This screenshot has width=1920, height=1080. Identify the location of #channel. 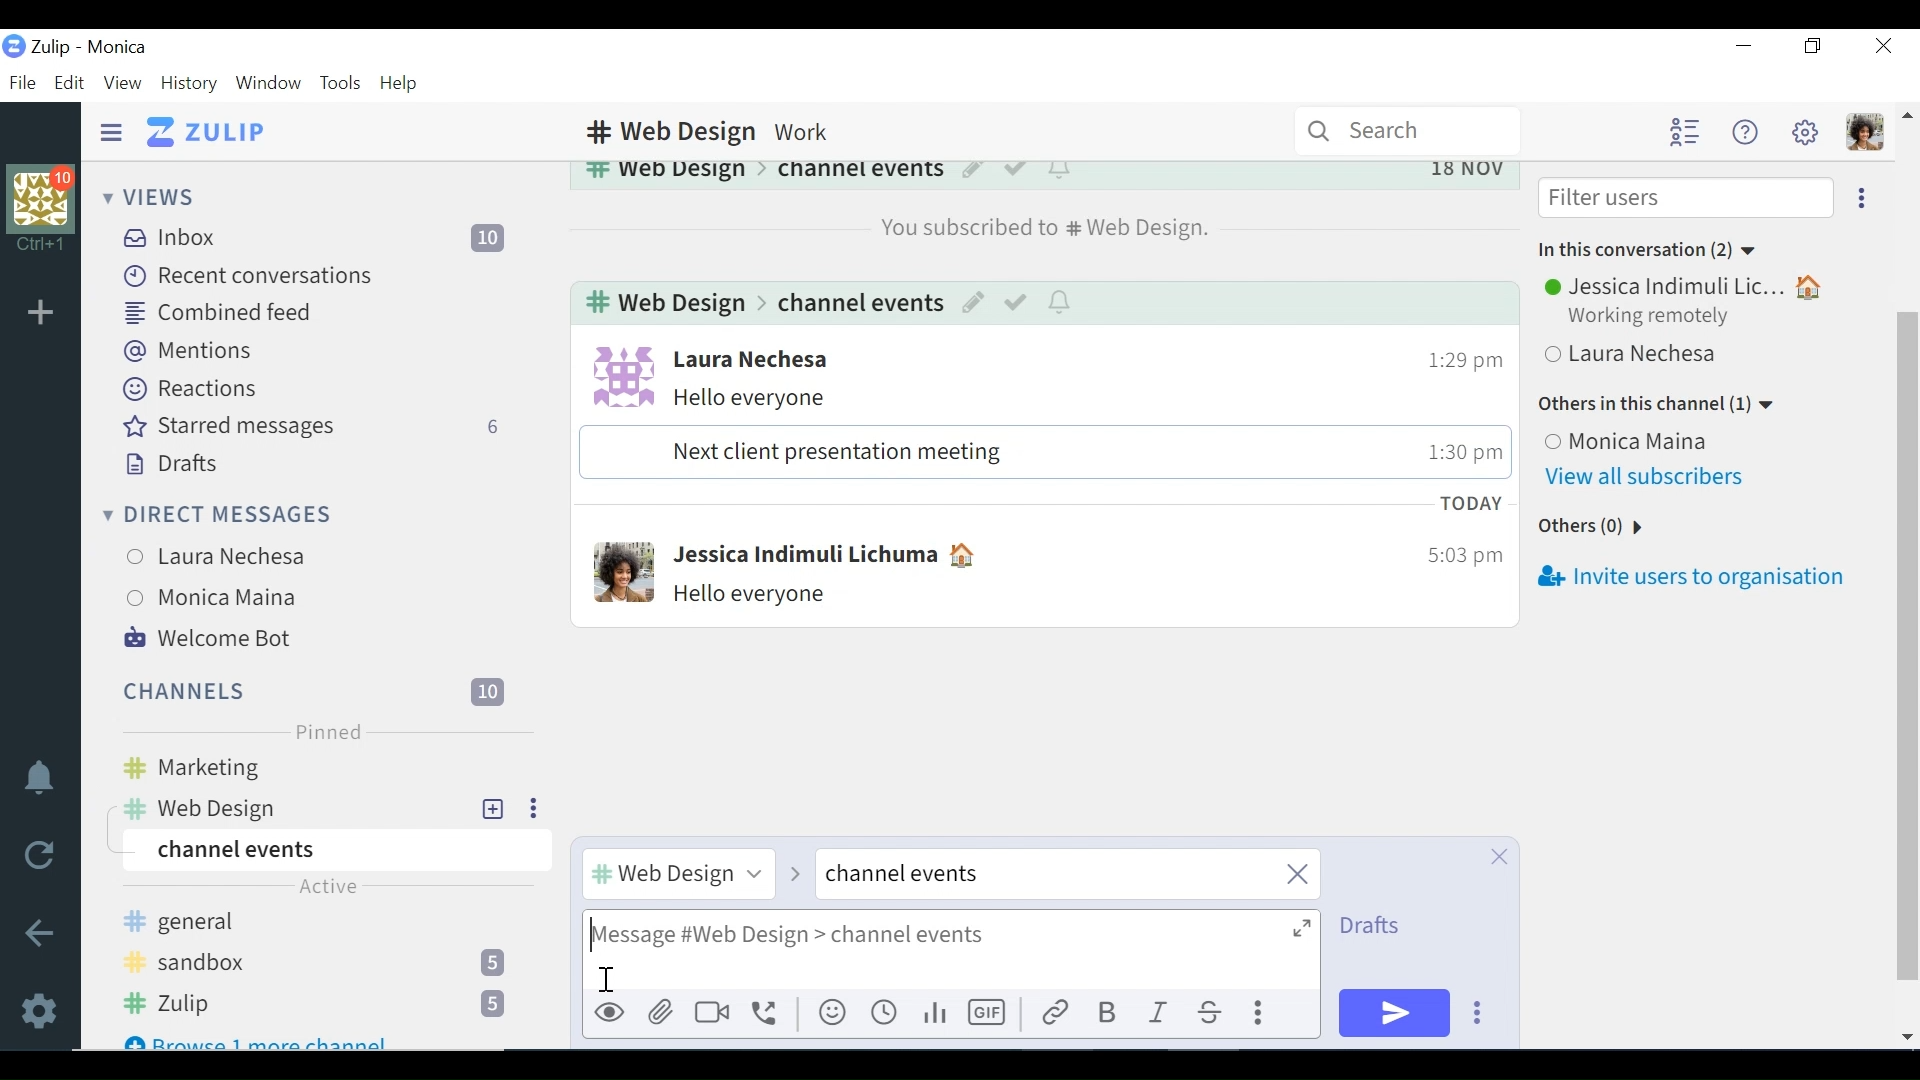
(675, 872).